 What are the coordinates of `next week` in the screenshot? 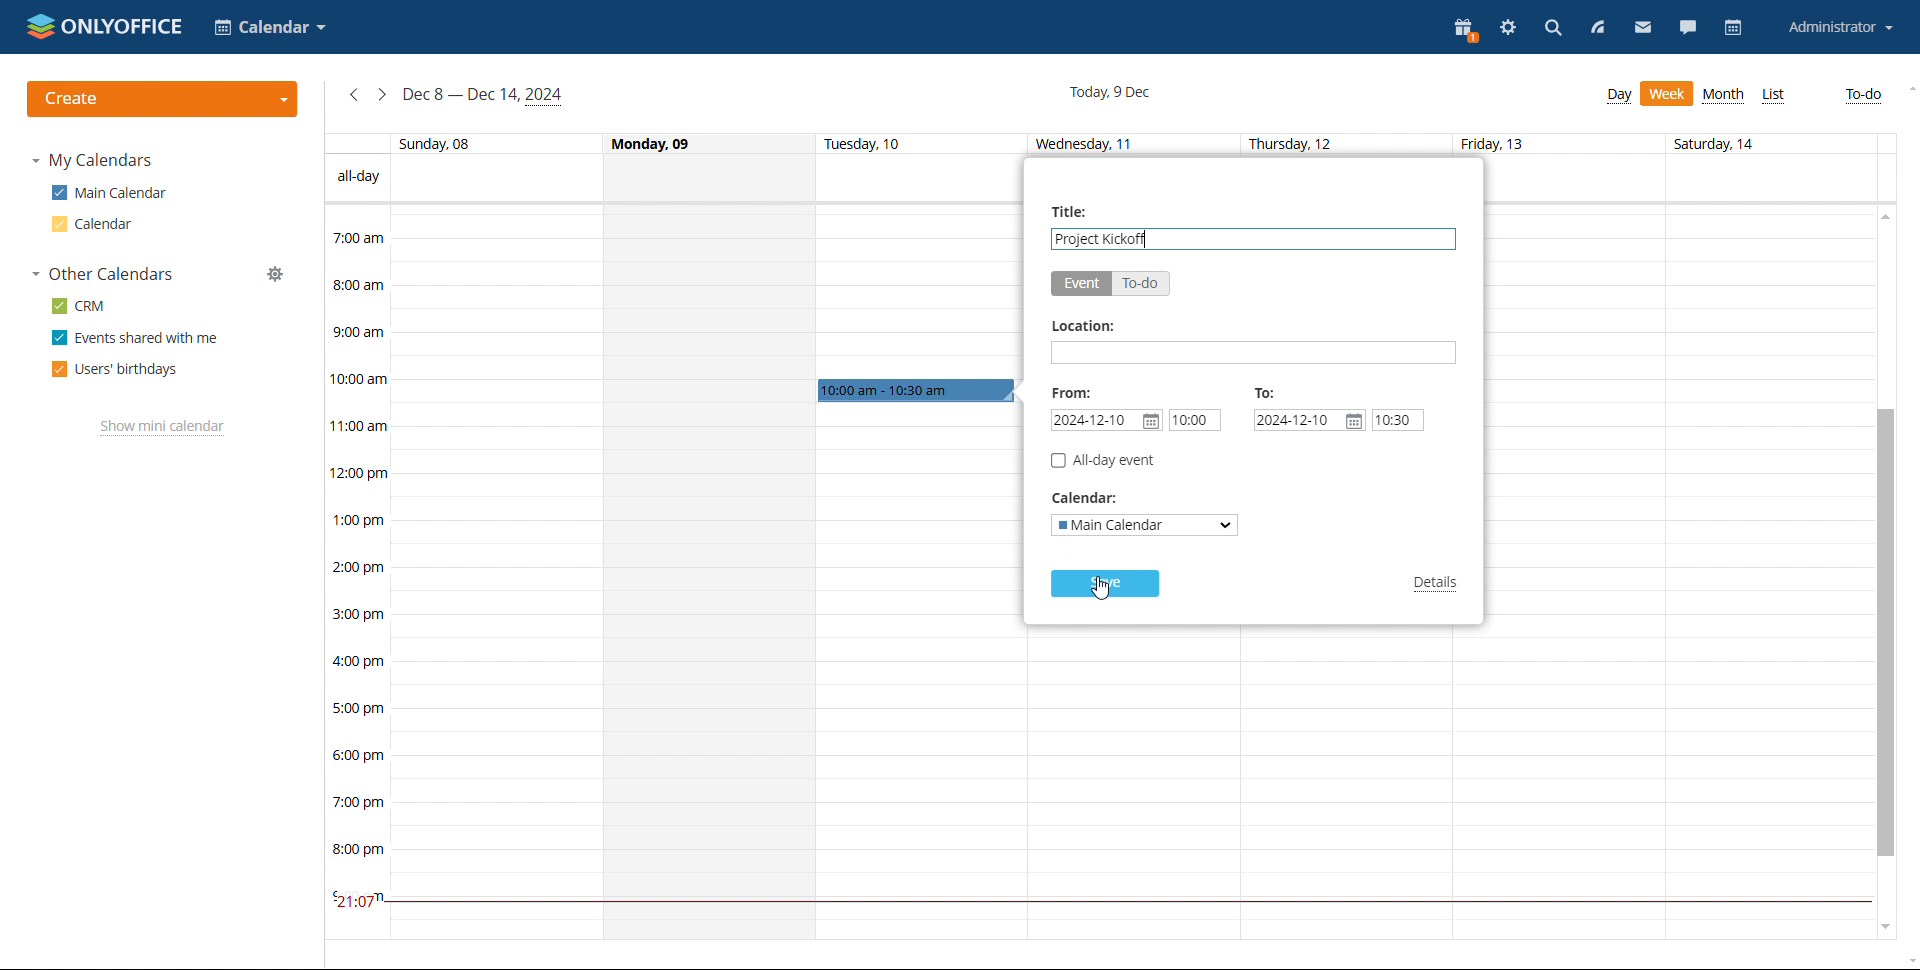 It's located at (382, 95).